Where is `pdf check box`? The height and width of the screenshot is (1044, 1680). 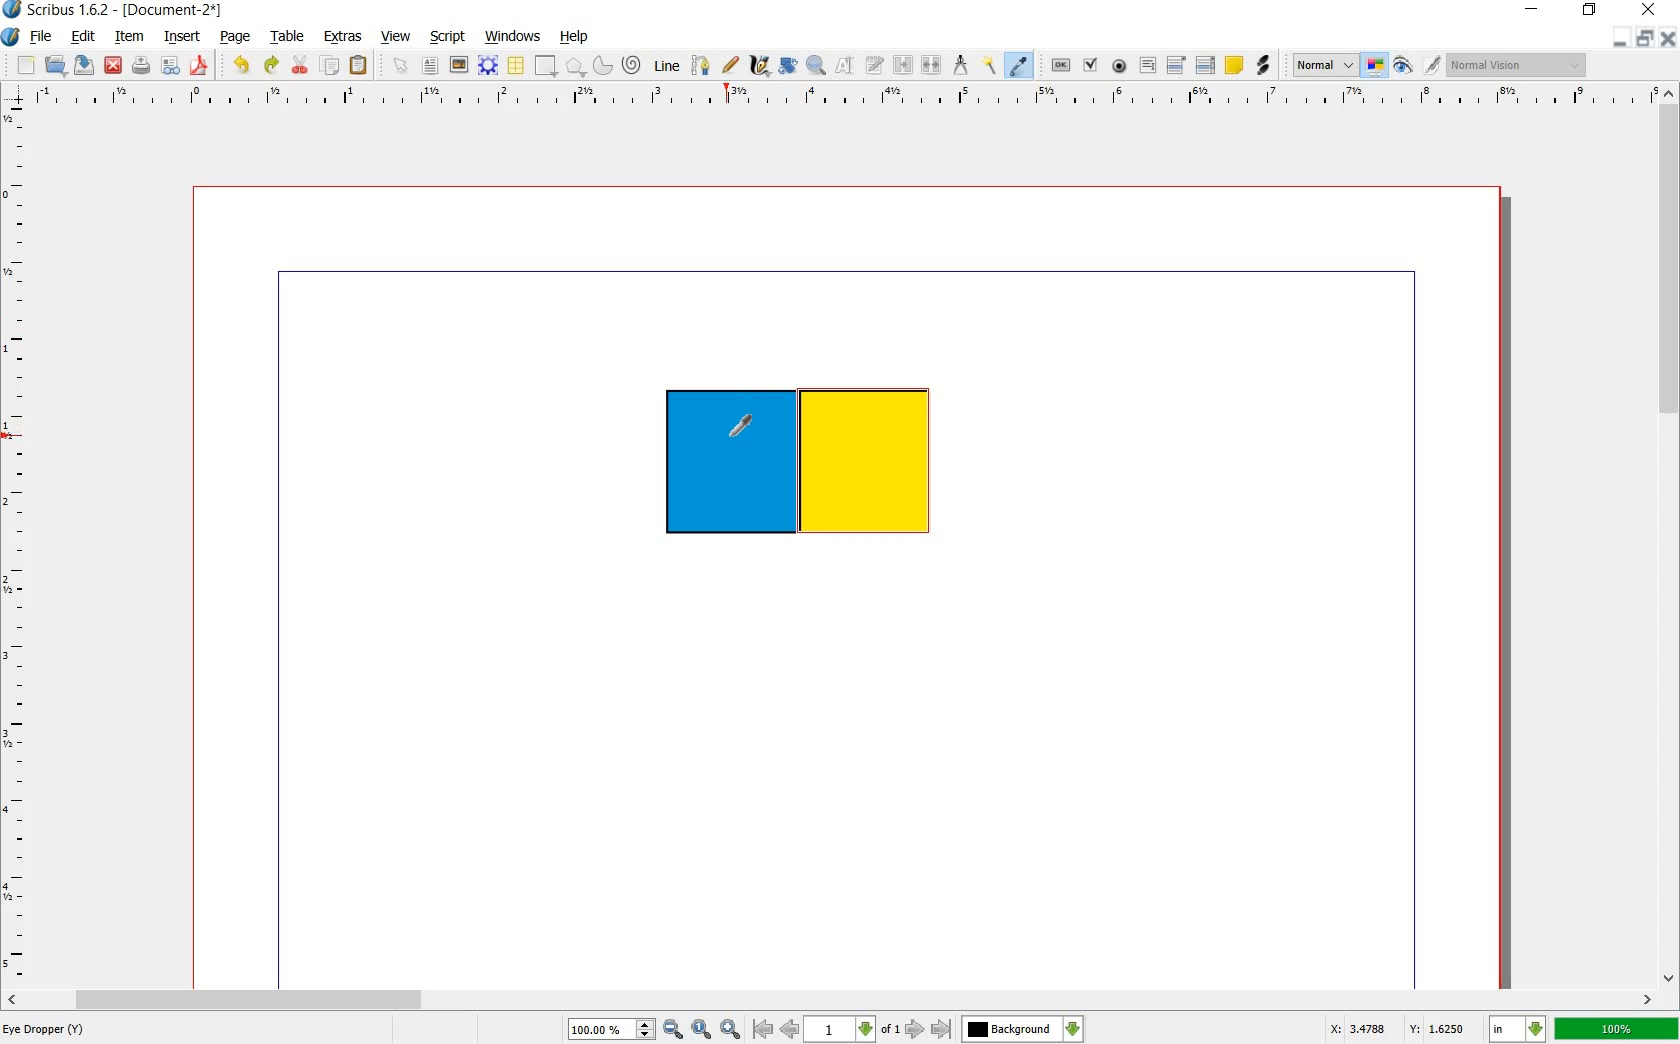 pdf check box is located at coordinates (1090, 65).